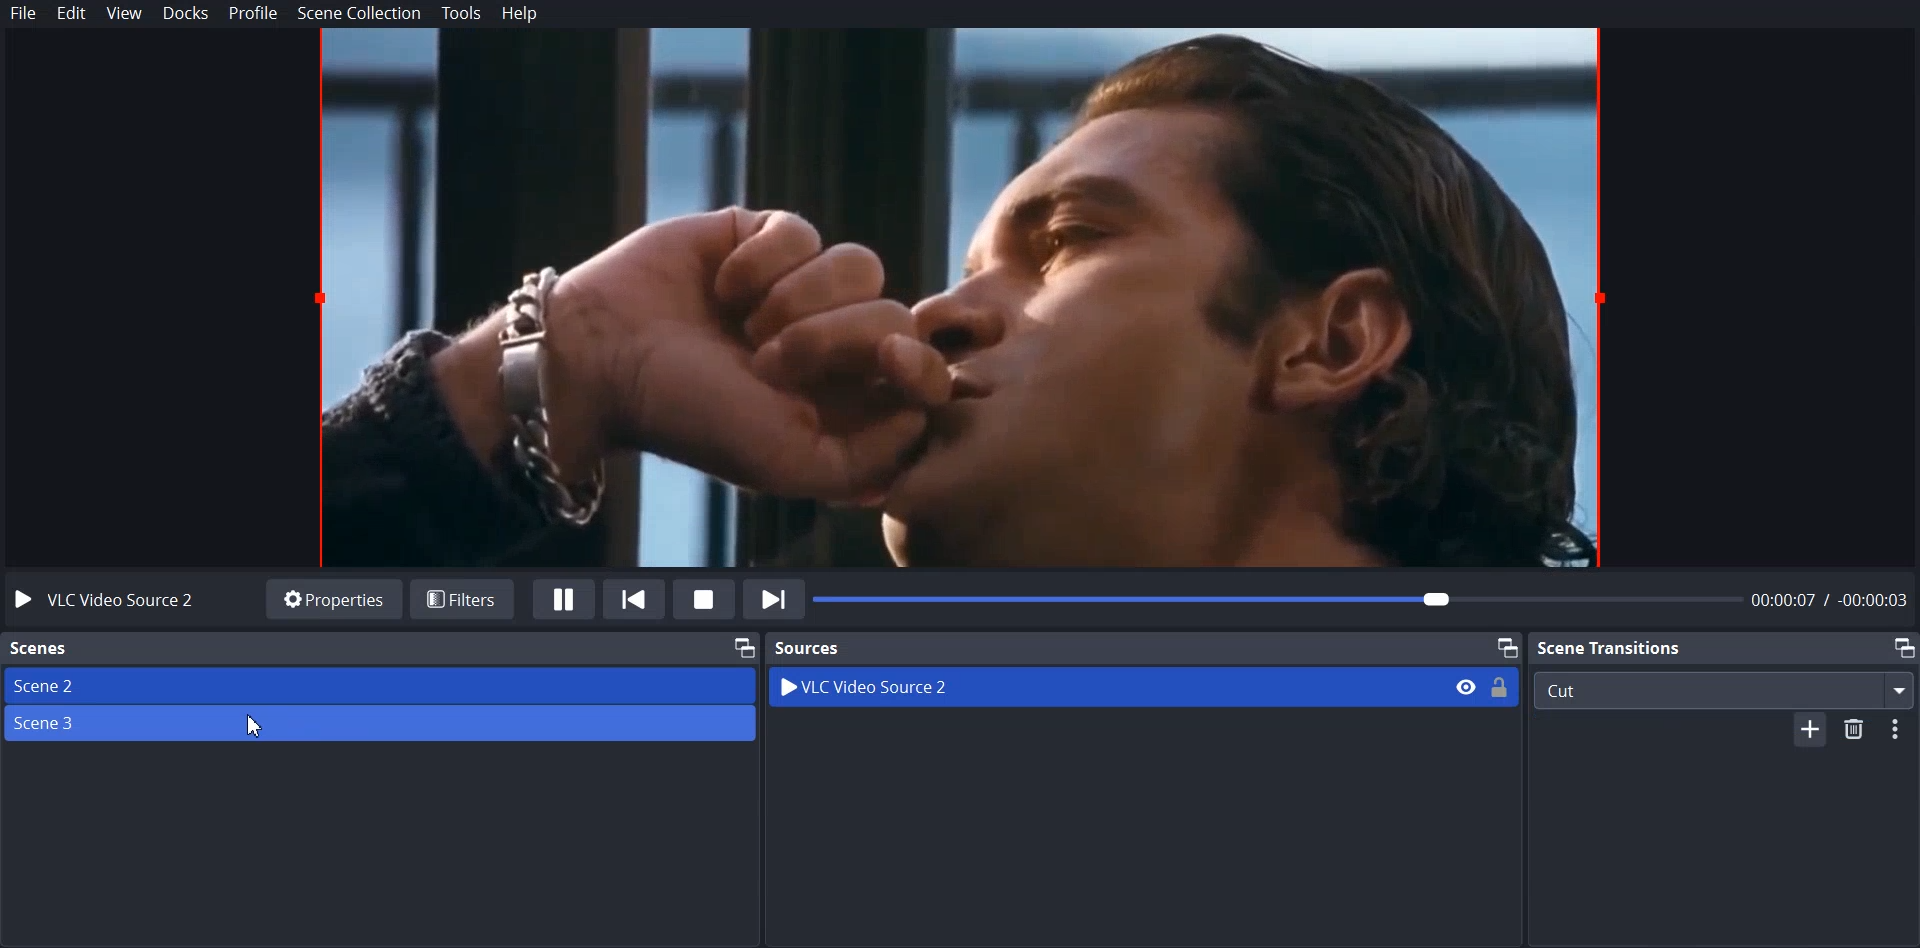 The width and height of the screenshot is (1920, 948). I want to click on Filters, so click(463, 596).